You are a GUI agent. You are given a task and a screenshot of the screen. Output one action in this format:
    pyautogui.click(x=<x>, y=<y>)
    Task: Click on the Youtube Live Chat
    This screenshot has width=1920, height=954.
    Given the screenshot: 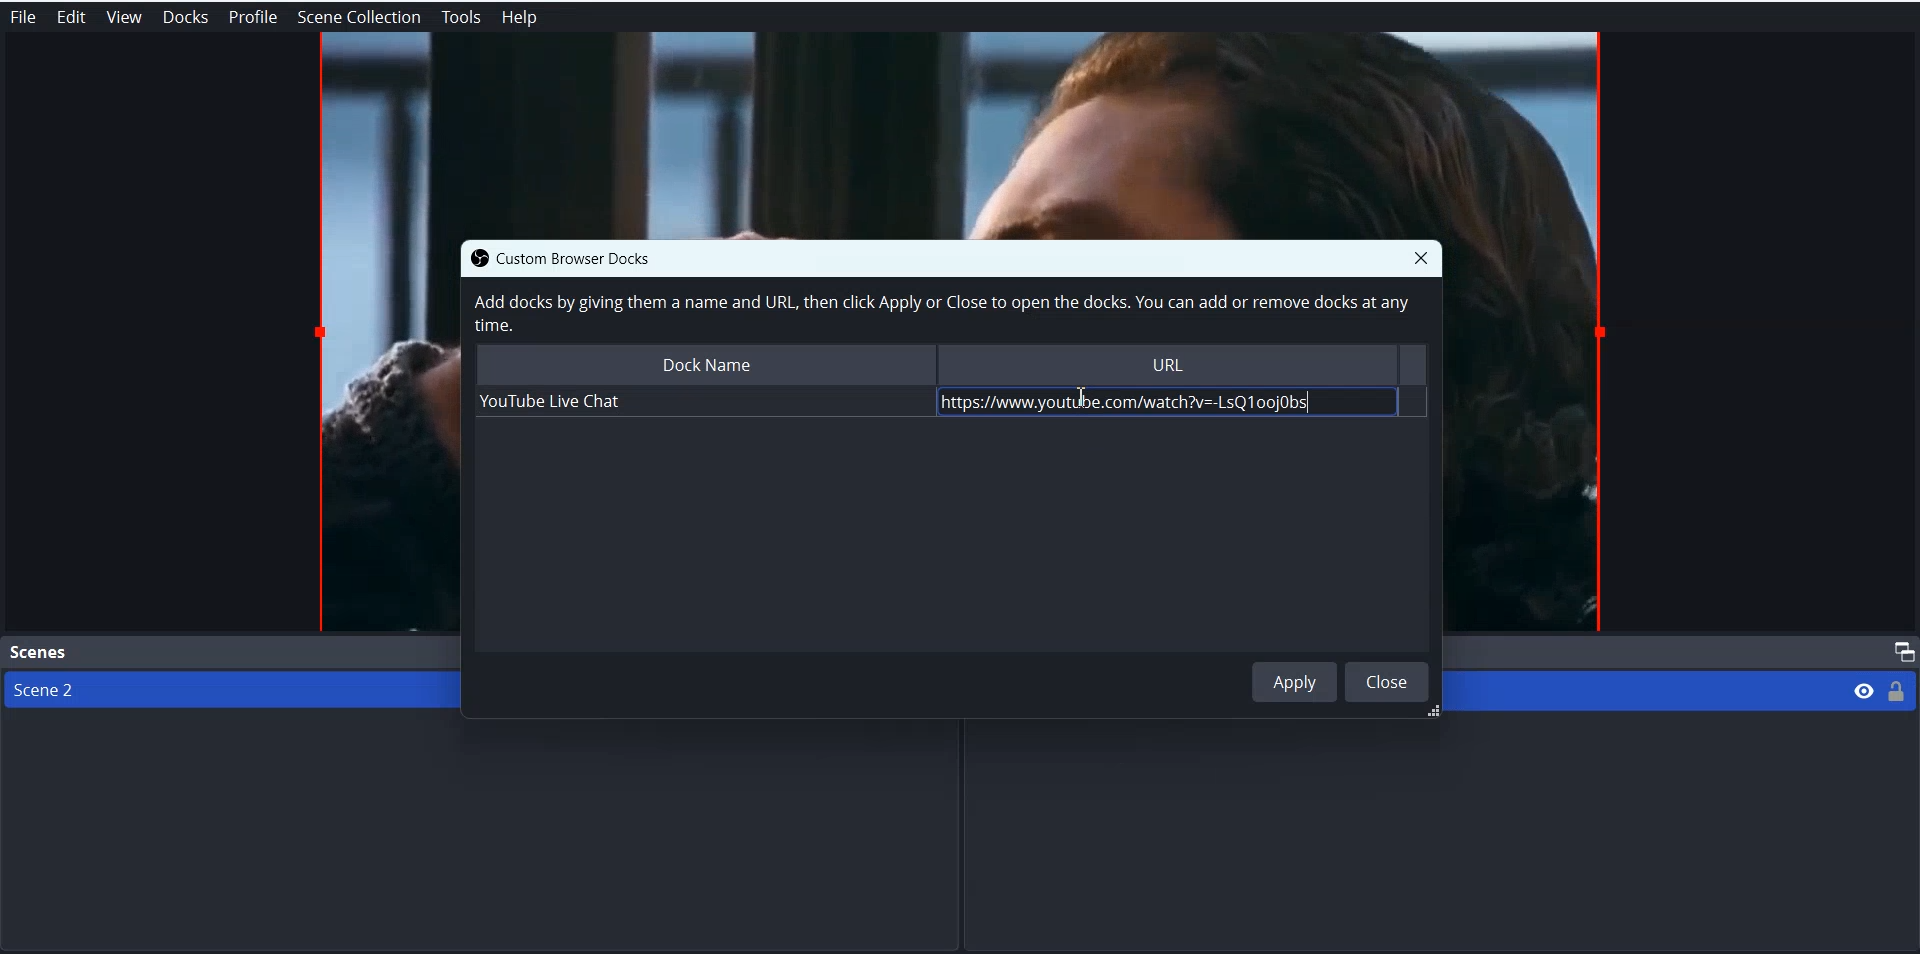 What is the action you would take?
    pyautogui.click(x=699, y=402)
    